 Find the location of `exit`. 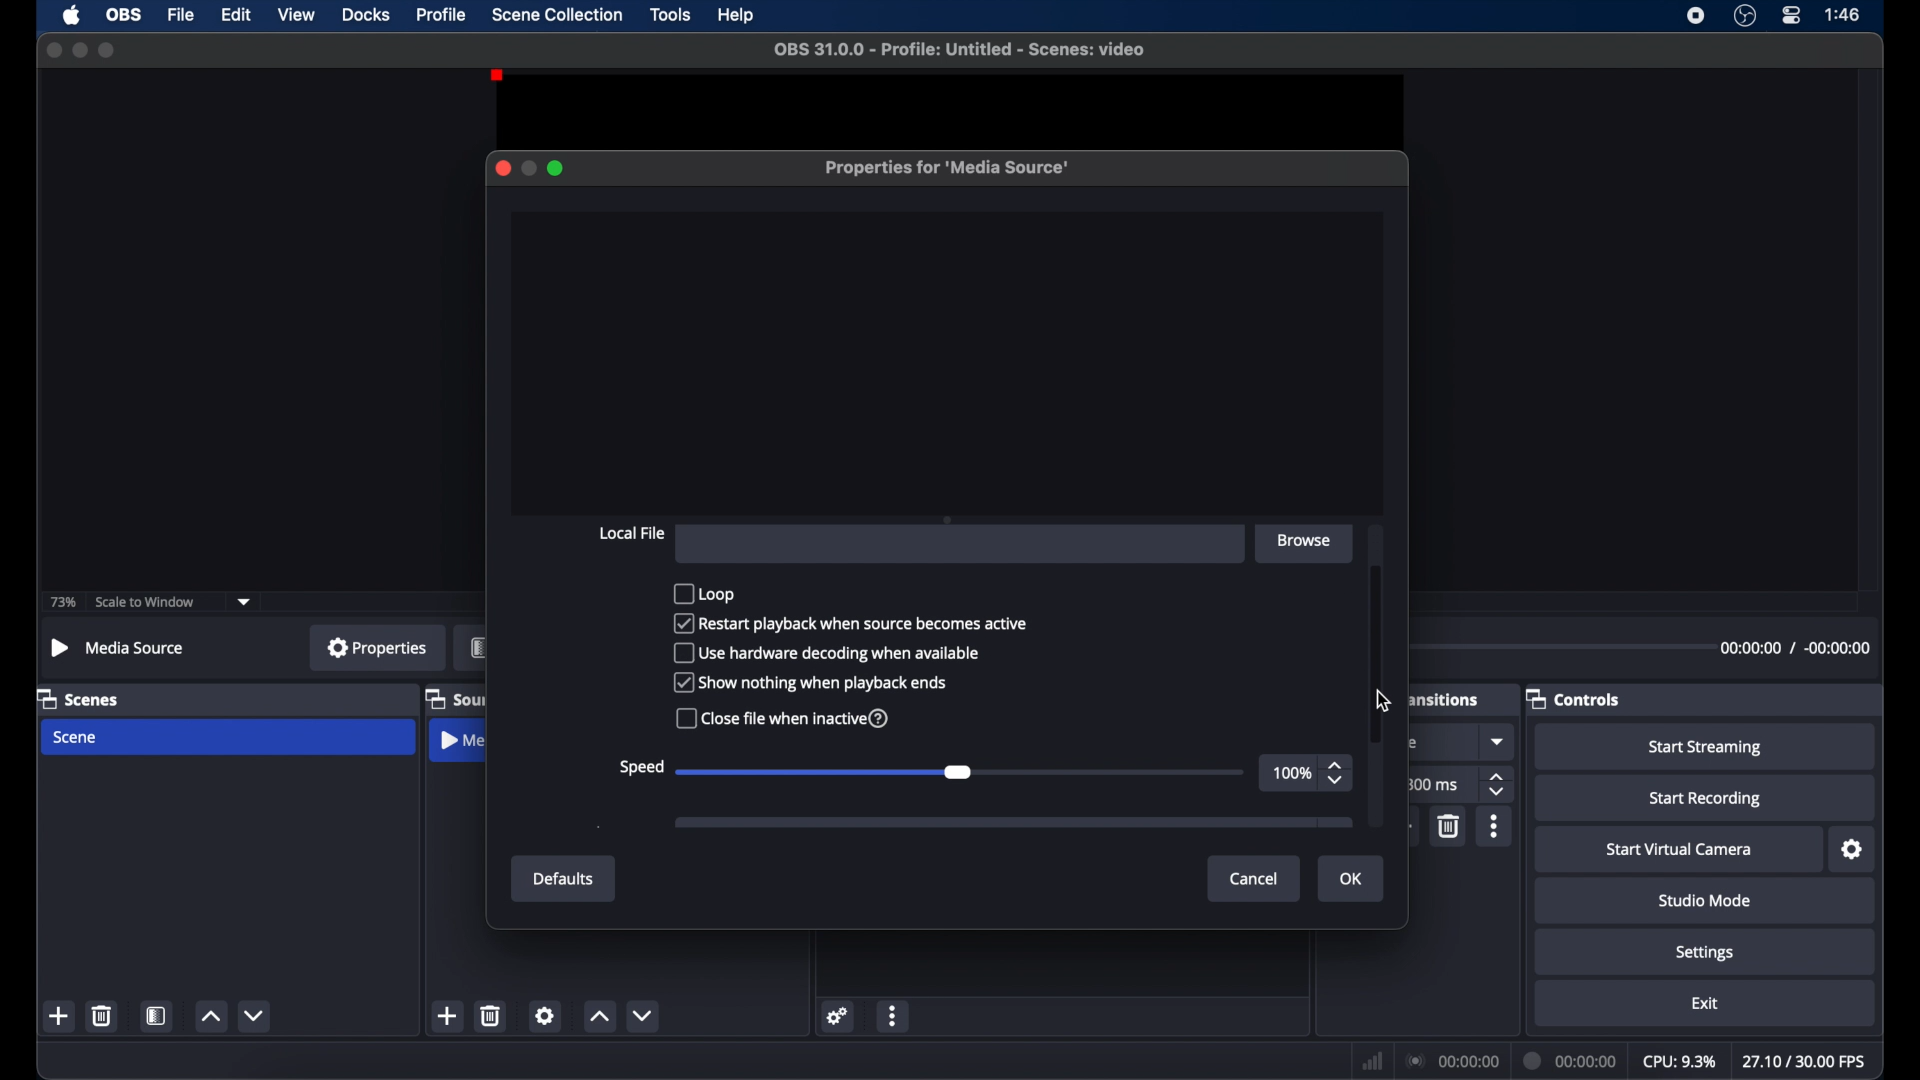

exit is located at coordinates (1706, 1004).